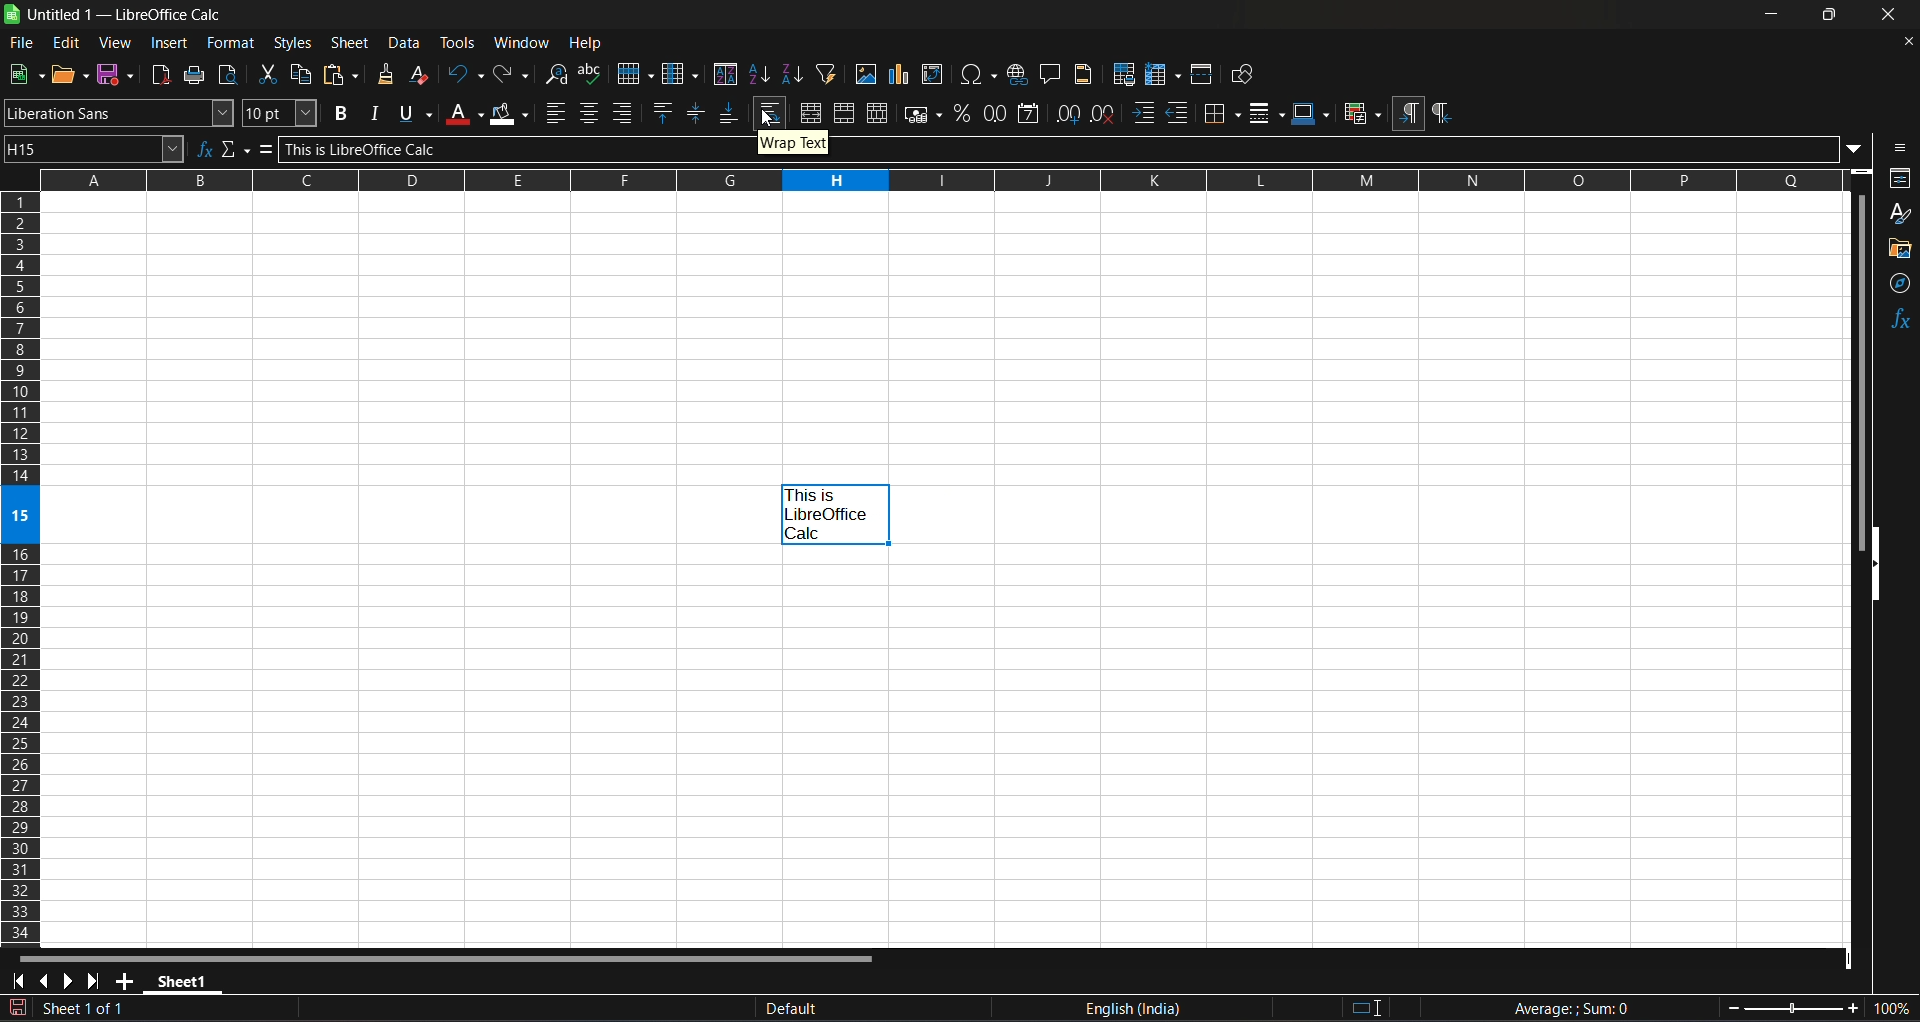  Describe the element at coordinates (1900, 210) in the screenshot. I see `styles` at that location.